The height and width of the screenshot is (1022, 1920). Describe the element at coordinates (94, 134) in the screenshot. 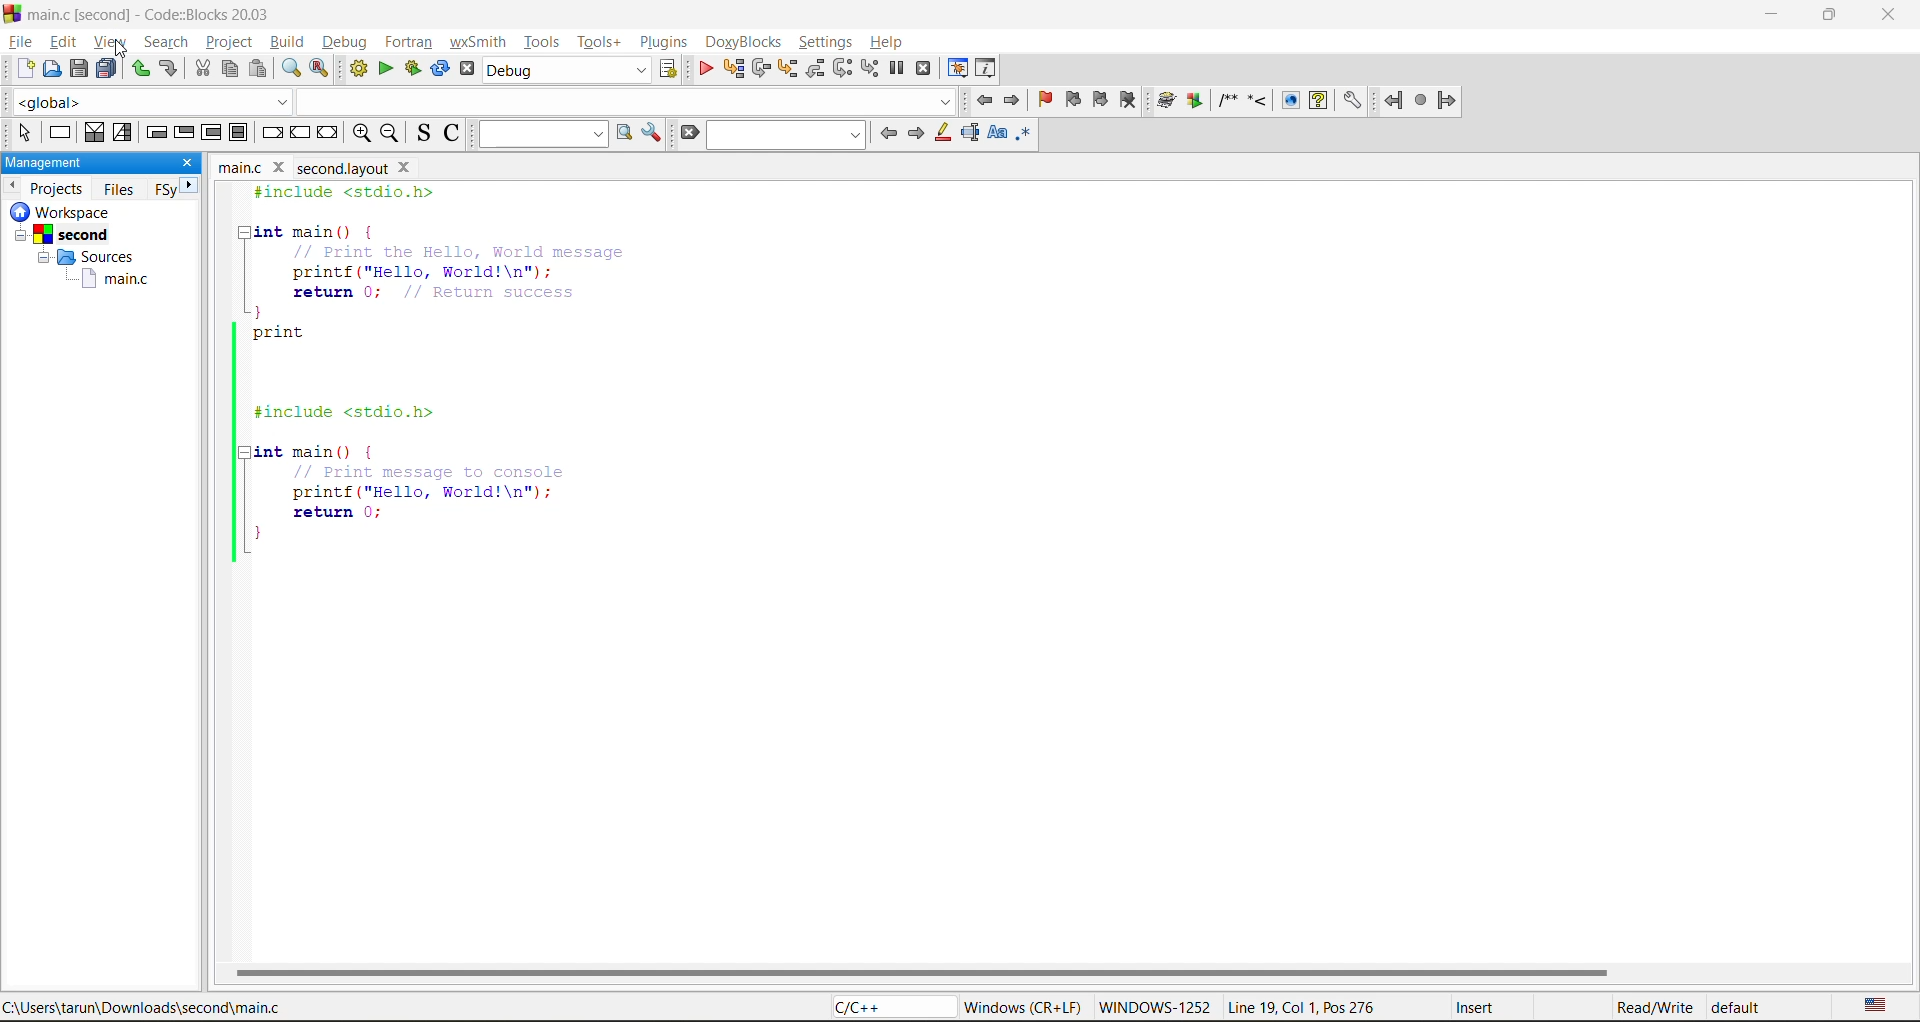

I see `decision` at that location.